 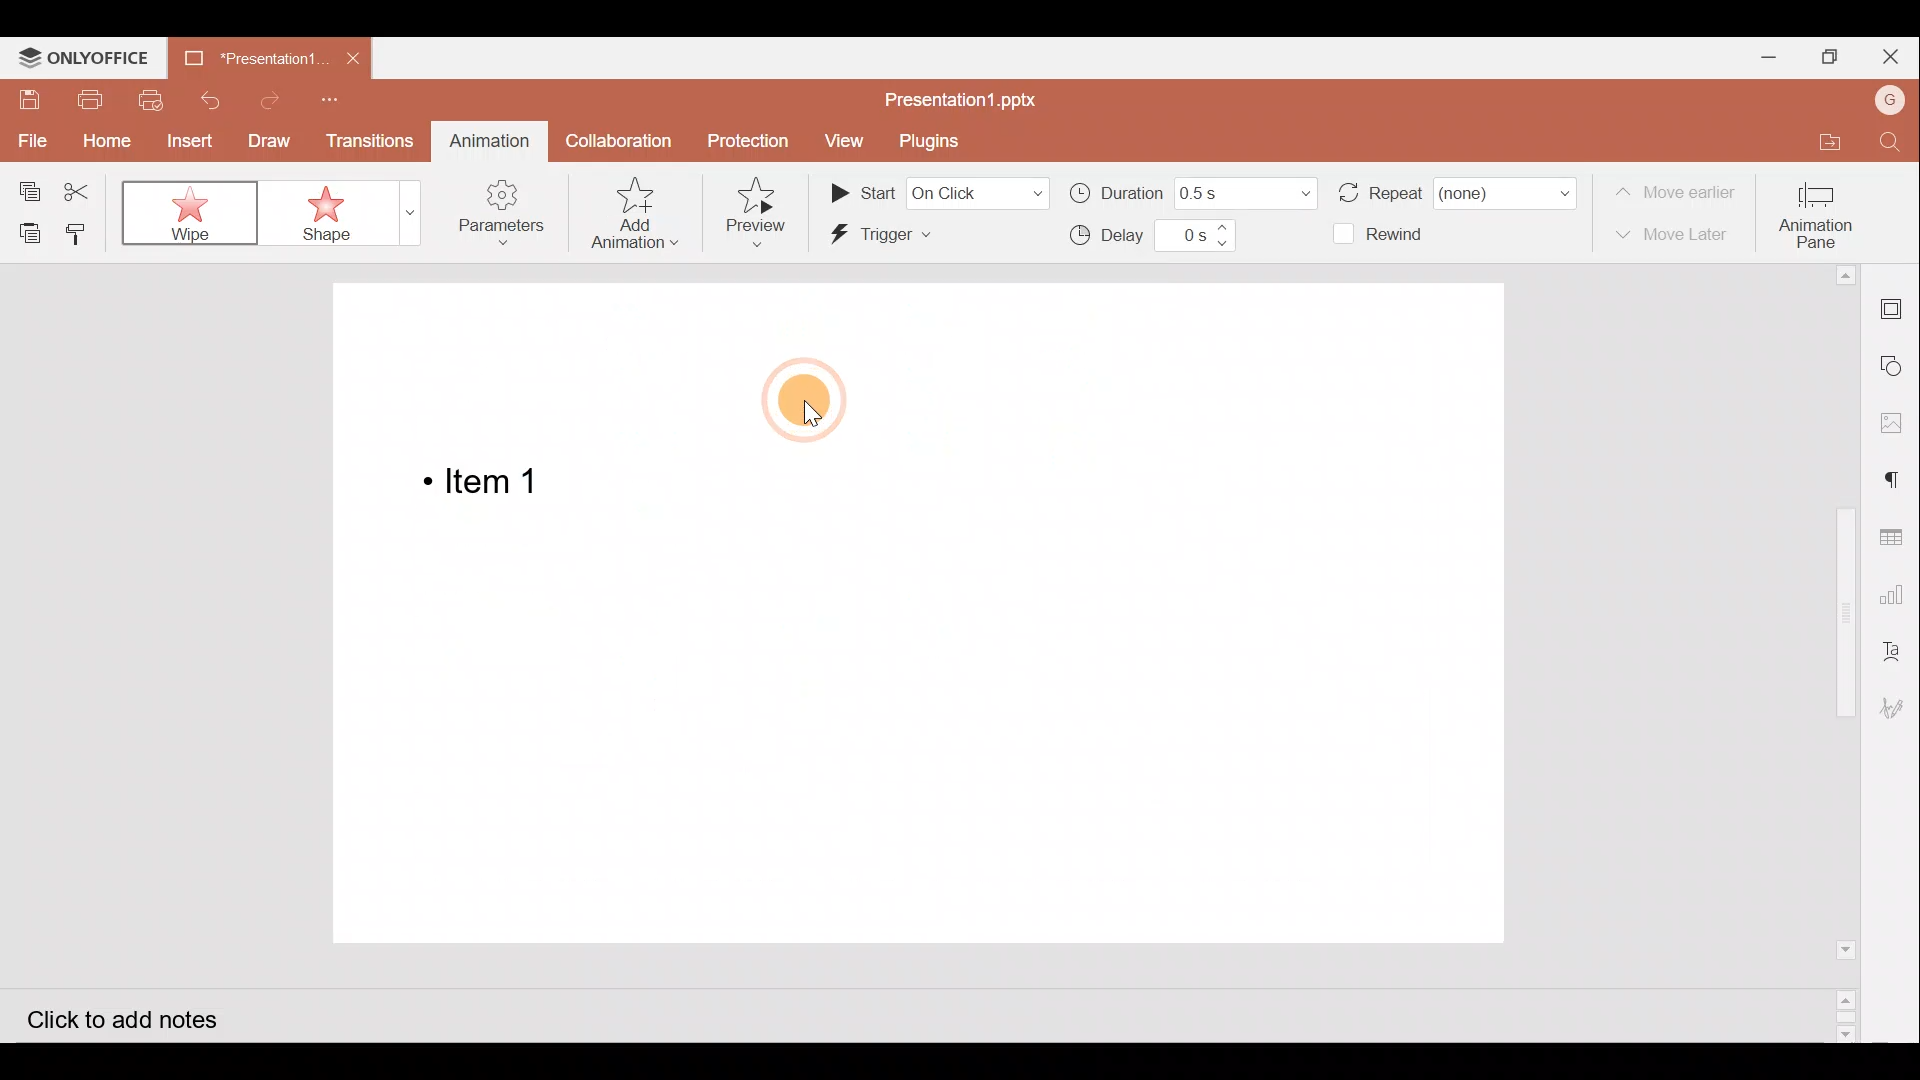 What do you see at coordinates (1818, 133) in the screenshot?
I see `Open file location` at bounding box center [1818, 133].